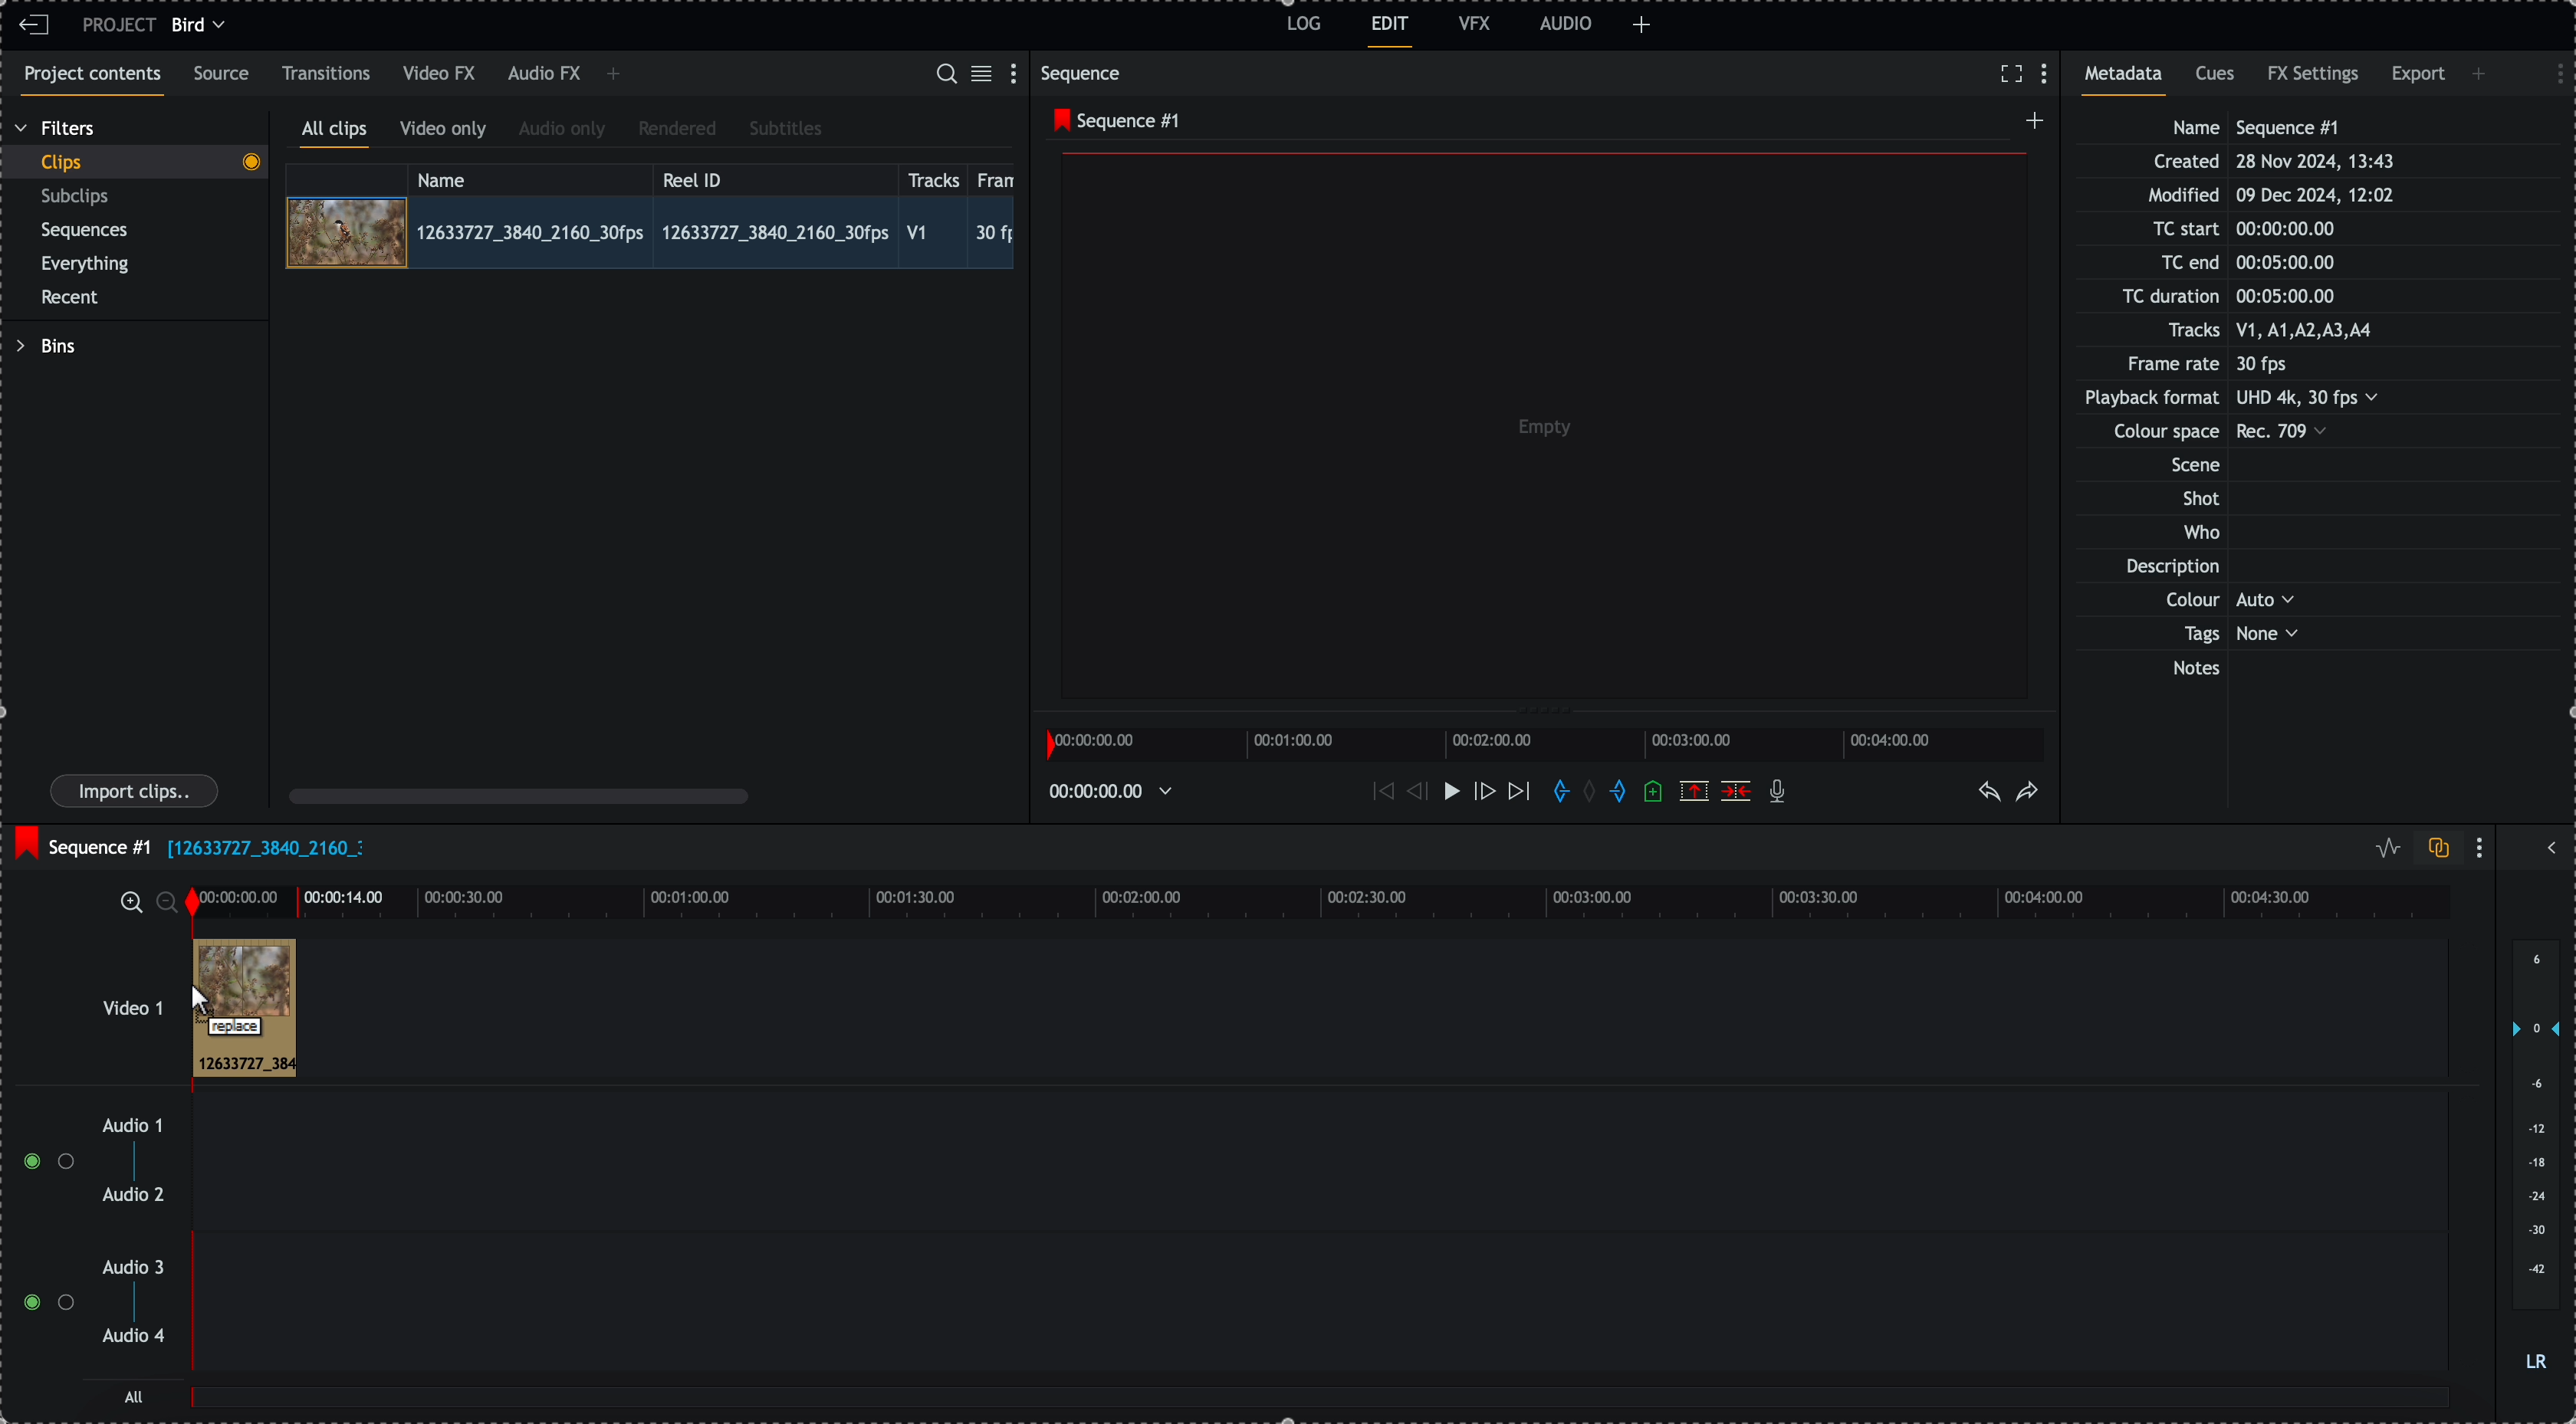 Image resolution: width=2576 pixels, height=1424 pixels. I want to click on , so click(82, 266).